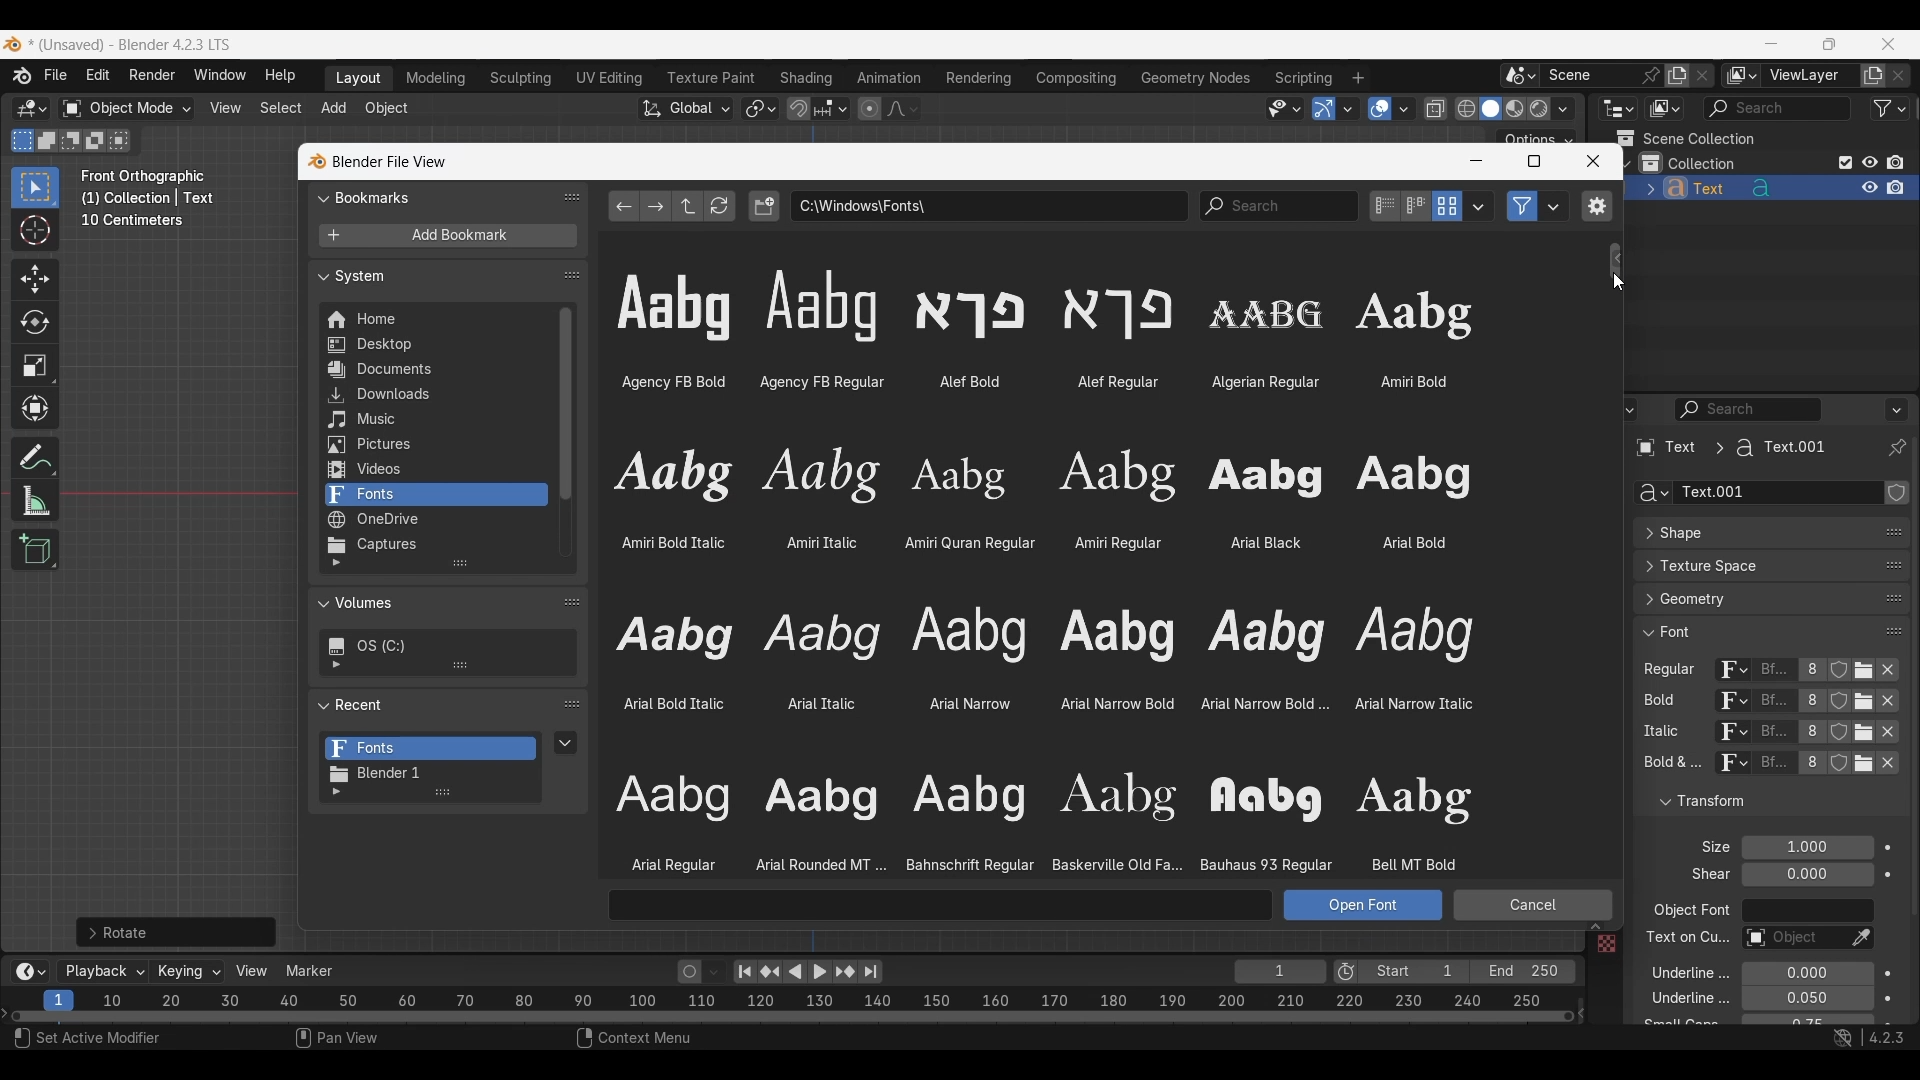 The width and height of the screenshot is (1920, 1080). Describe the element at coordinates (1896, 448) in the screenshot. I see `Toggle pin ID` at that location.